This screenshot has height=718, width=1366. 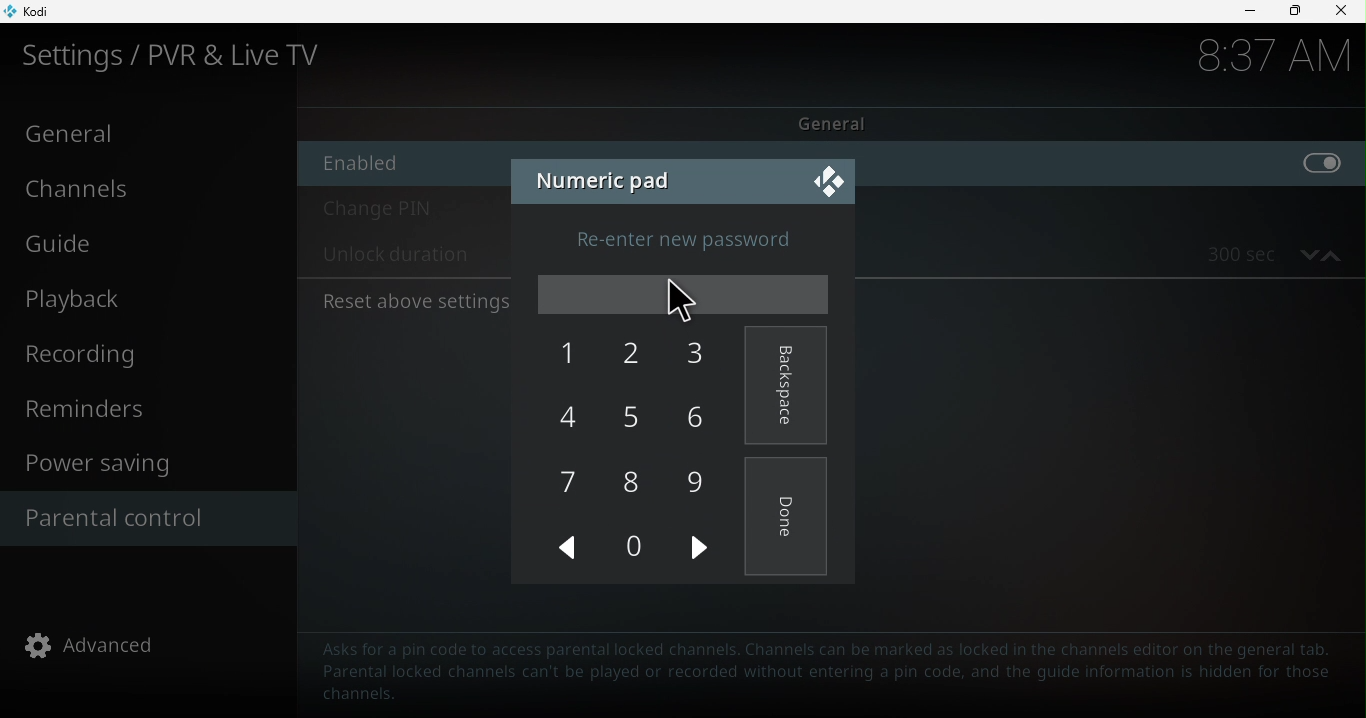 What do you see at coordinates (701, 358) in the screenshot?
I see `3` at bounding box center [701, 358].